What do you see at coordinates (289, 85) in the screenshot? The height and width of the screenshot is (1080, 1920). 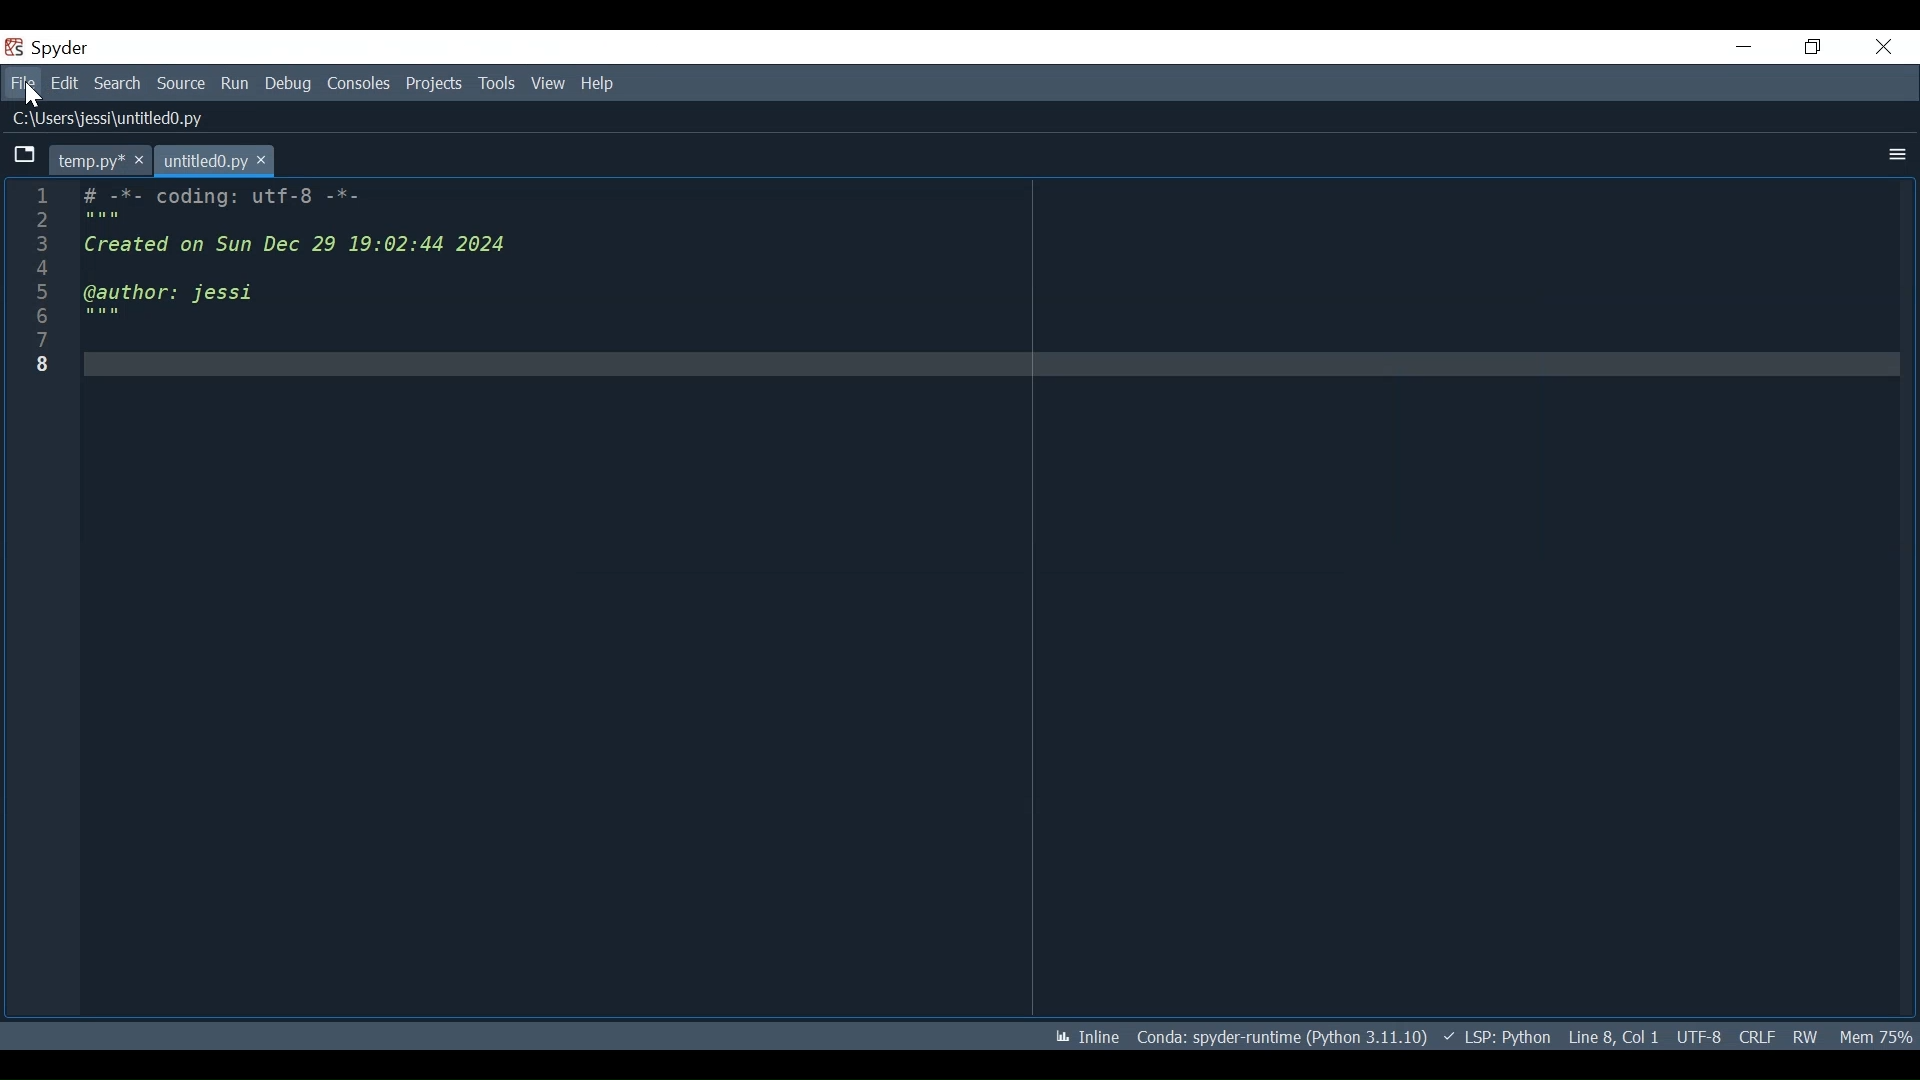 I see `Debug` at bounding box center [289, 85].